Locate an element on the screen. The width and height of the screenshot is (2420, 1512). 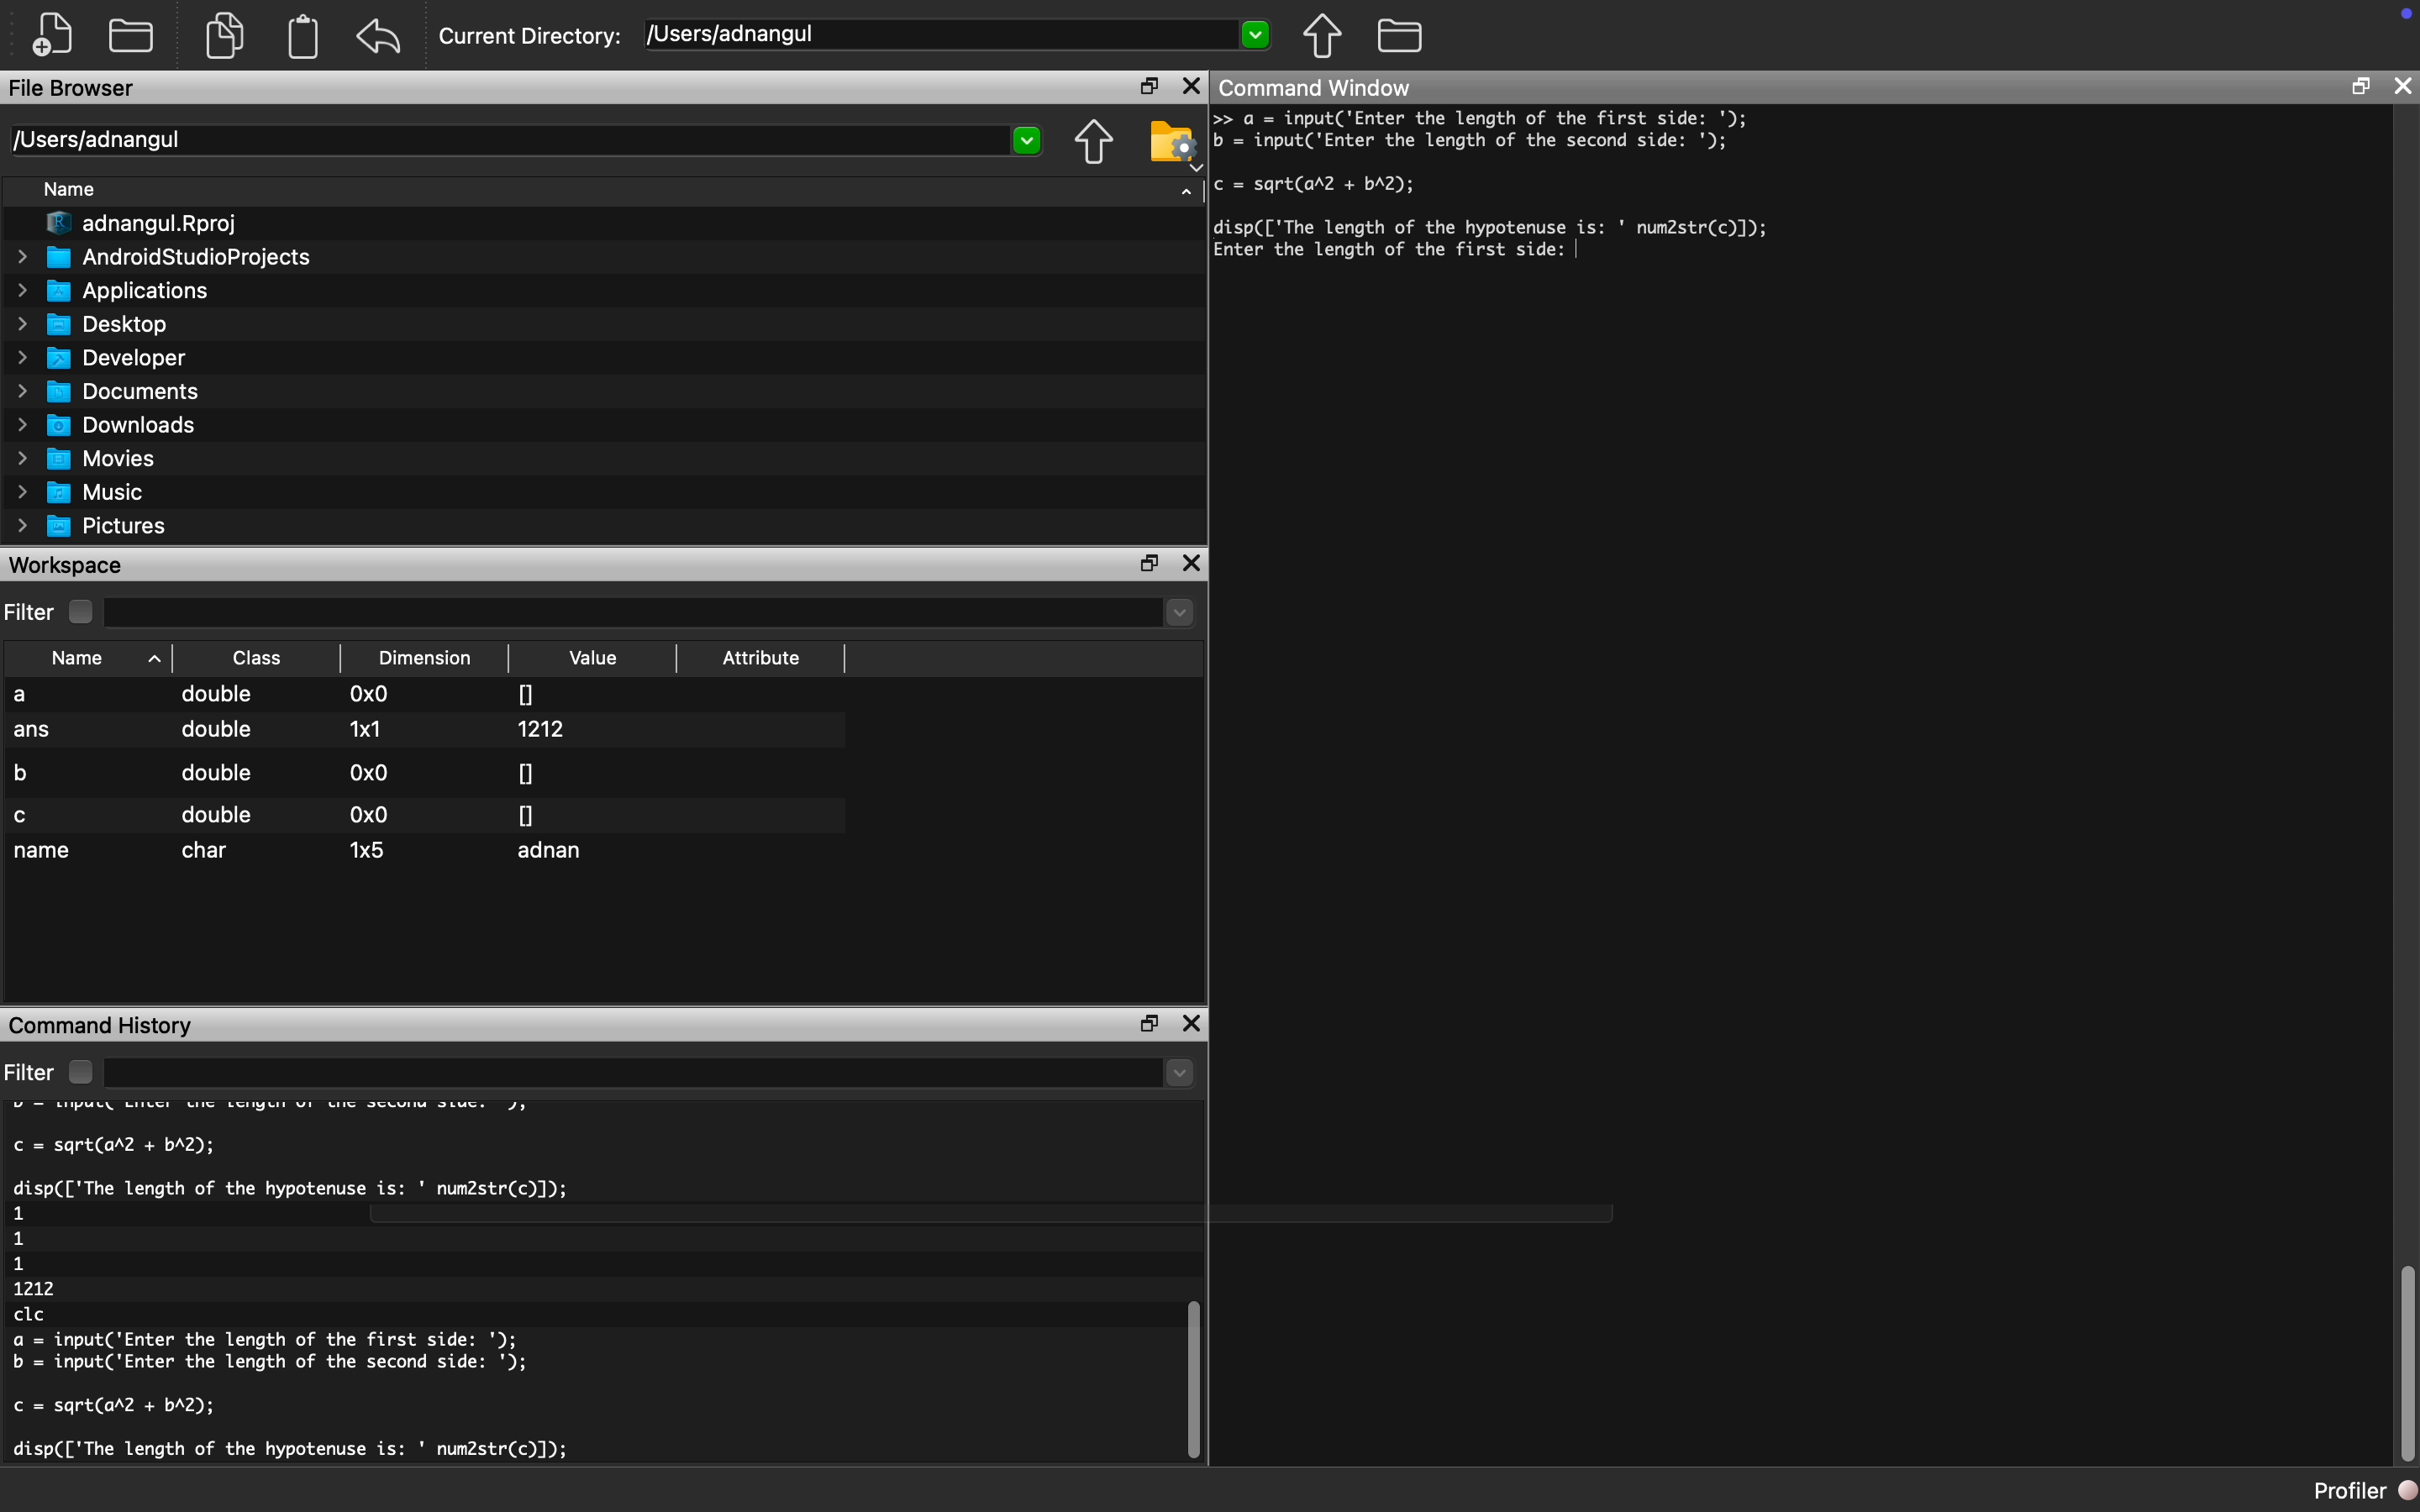
Documents is located at coordinates (113, 391).